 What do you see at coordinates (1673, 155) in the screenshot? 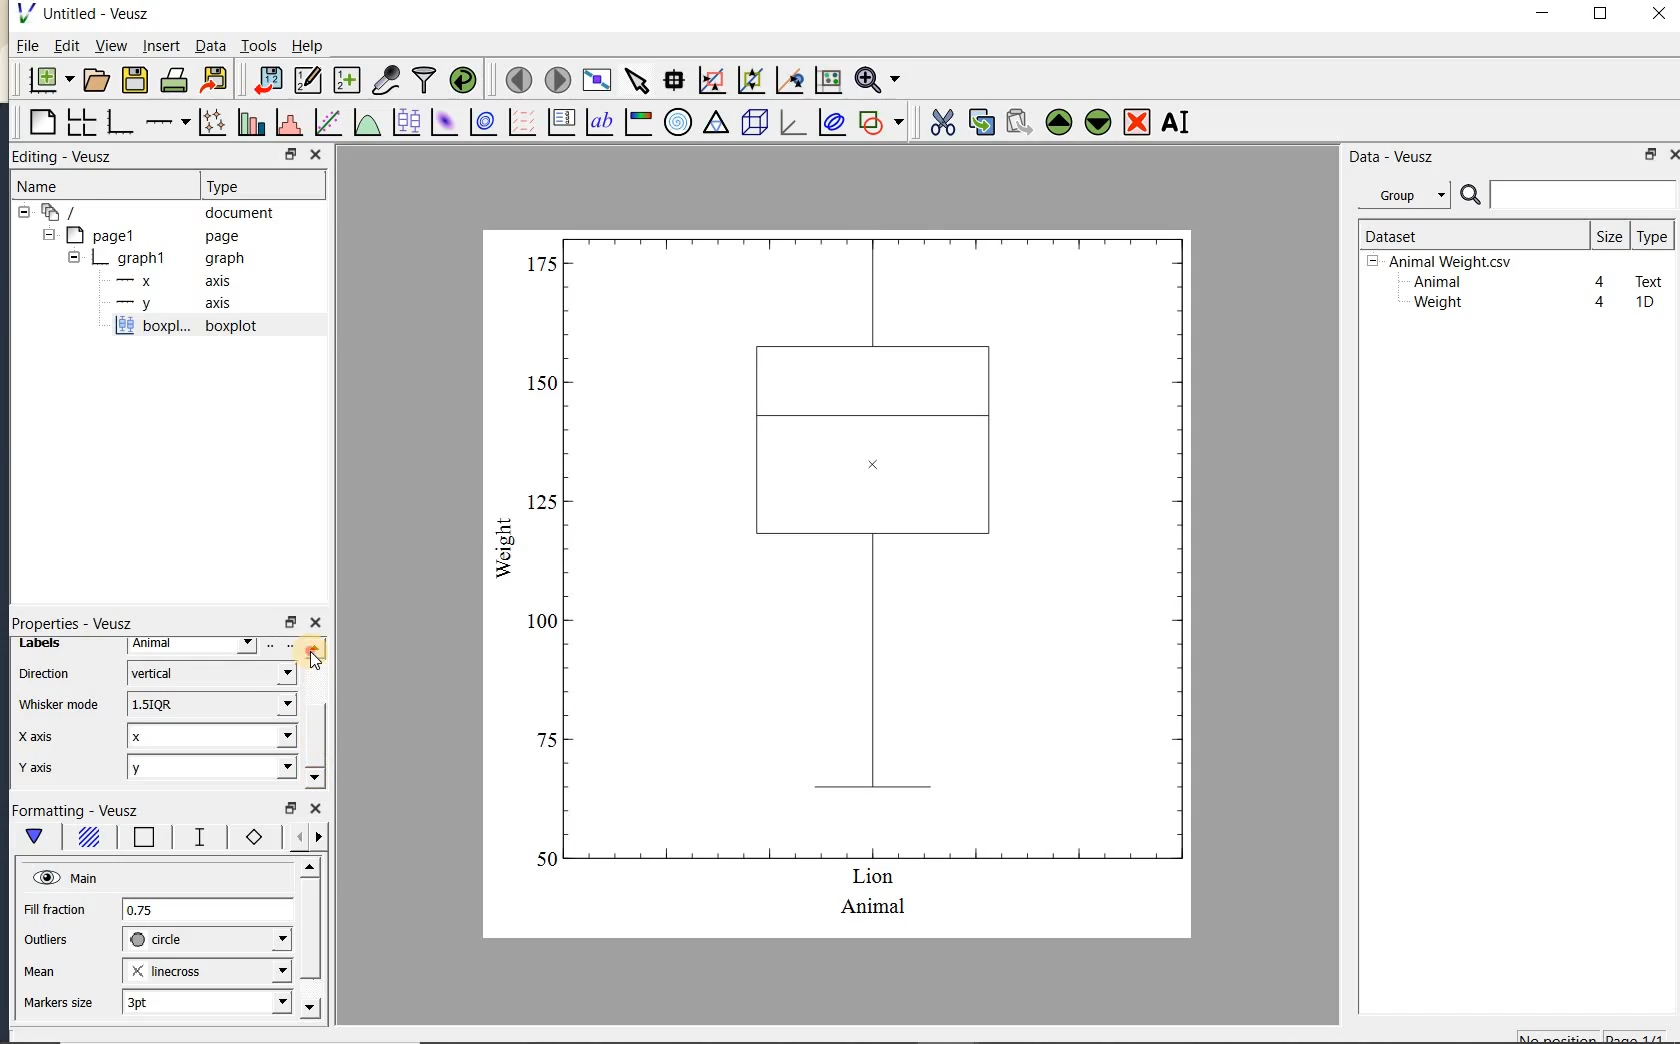
I see `close` at bounding box center [1673, 155].